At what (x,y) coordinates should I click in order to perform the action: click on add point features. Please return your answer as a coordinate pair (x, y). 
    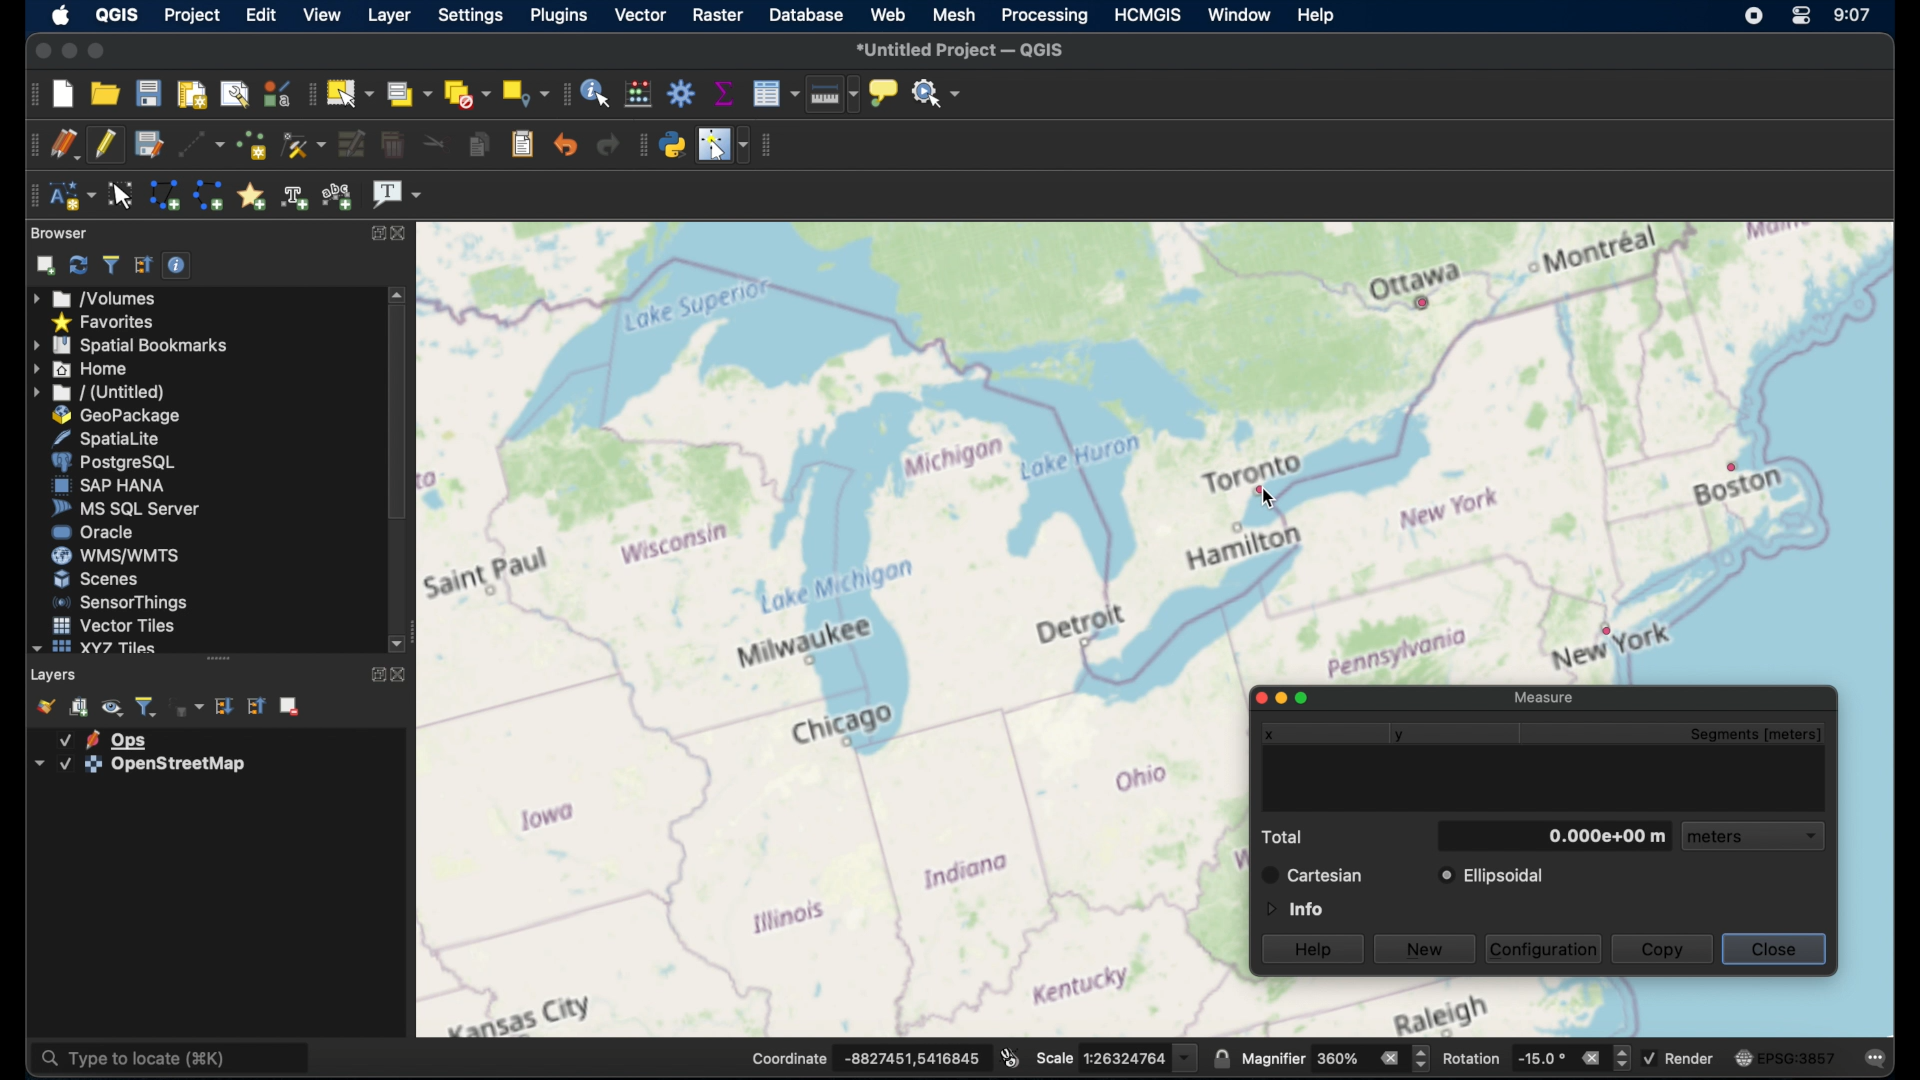
    Looking at the image, I should click on (251, 144).